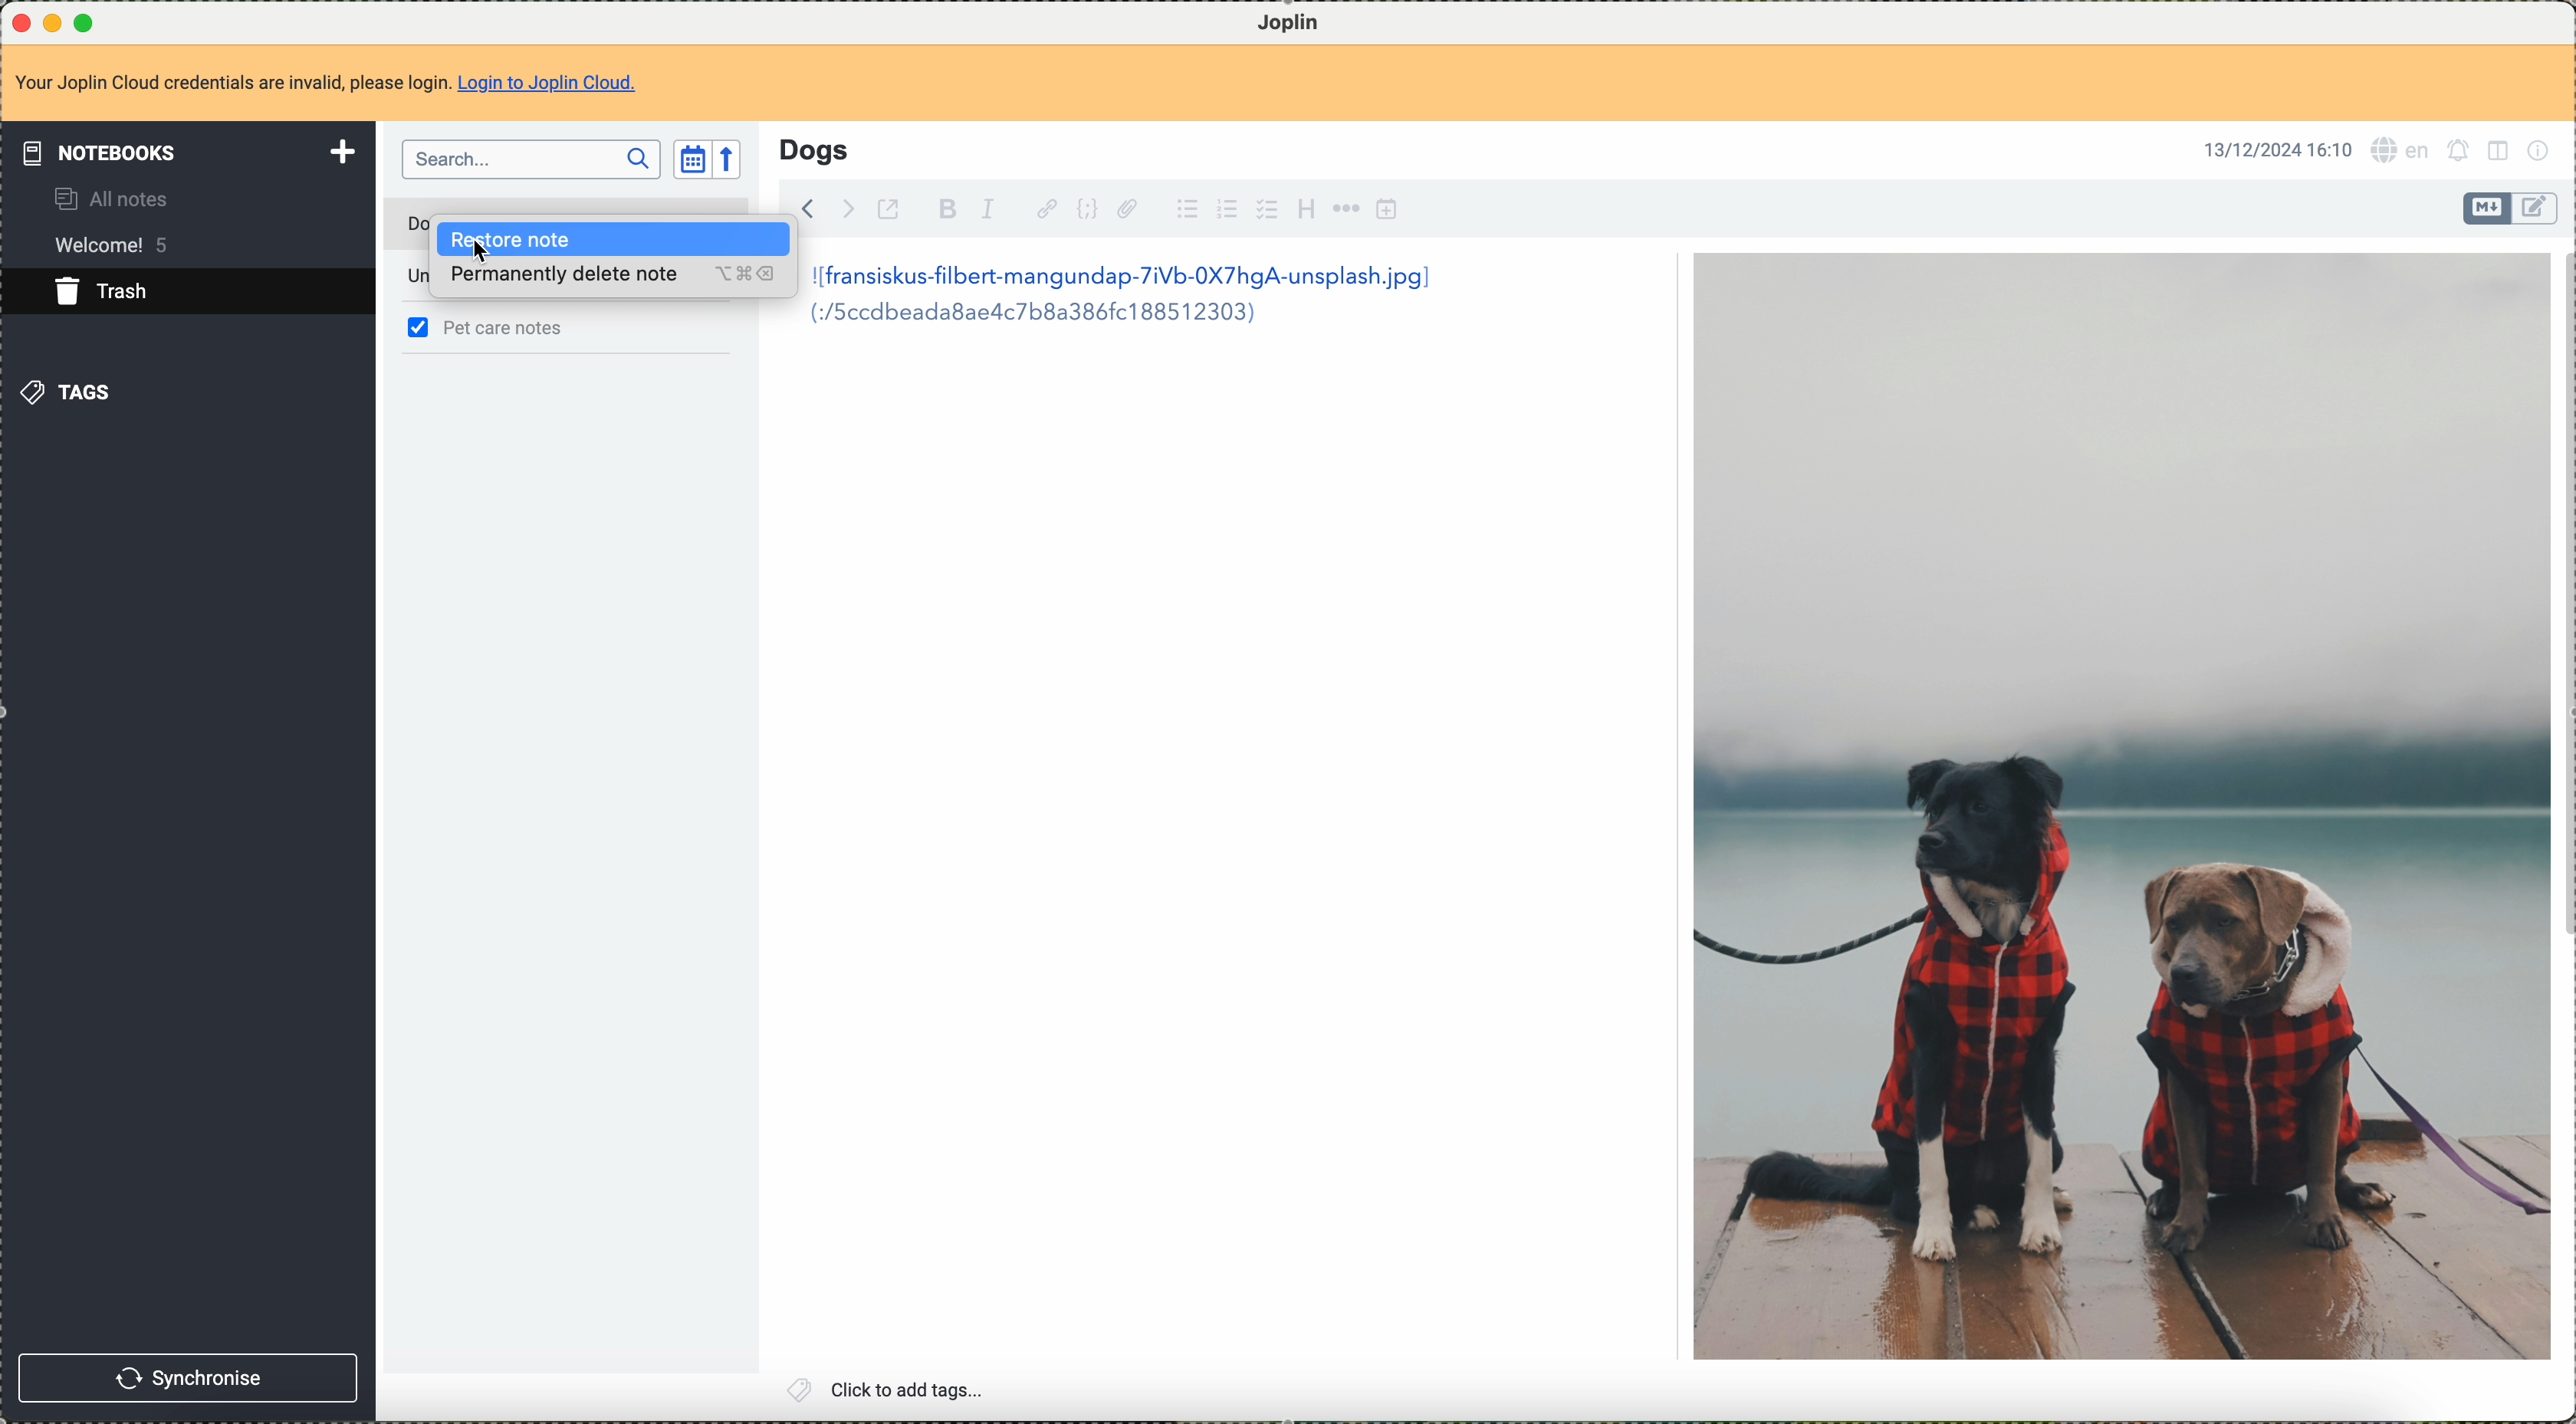 The image size is (2576, 1424). Describe the element at coordinates (987, 210) in the screenshot. I see `italic` at that location.